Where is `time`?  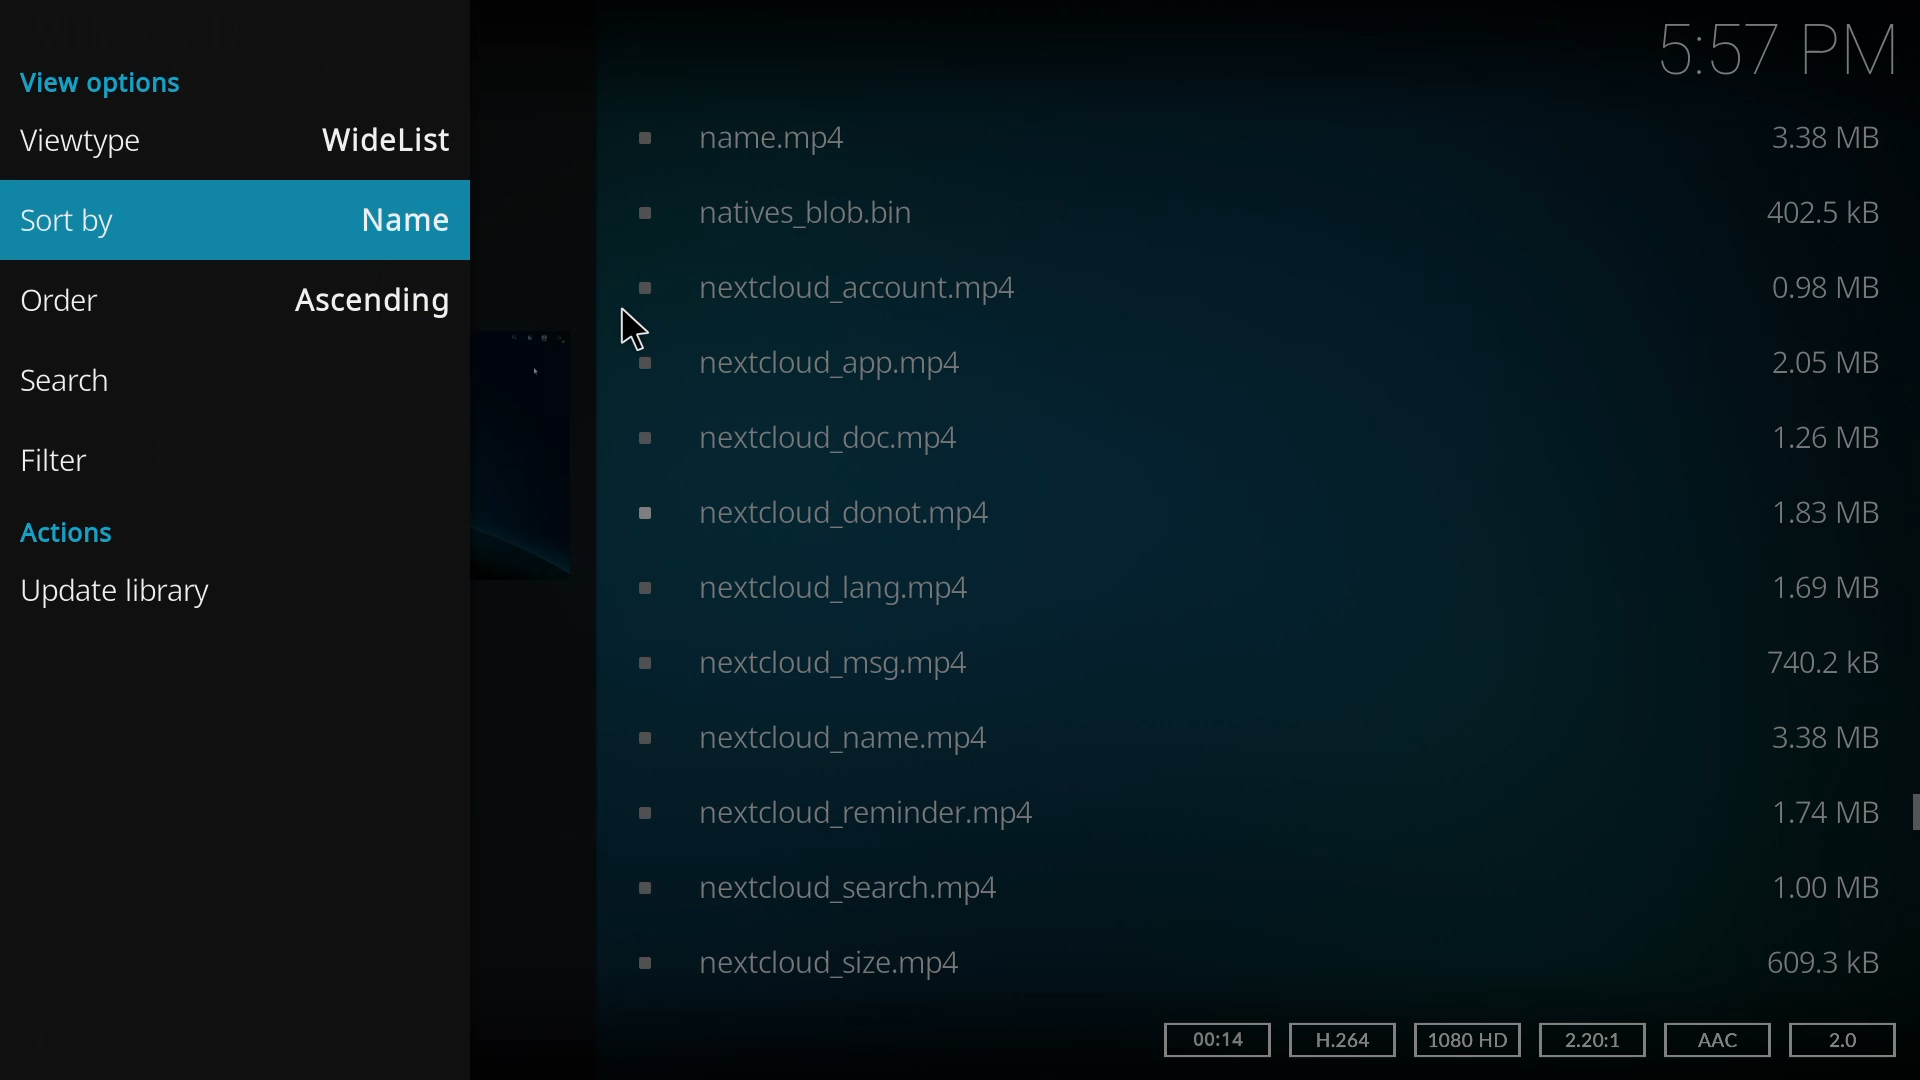 time is located at coordinates (1778, 48).